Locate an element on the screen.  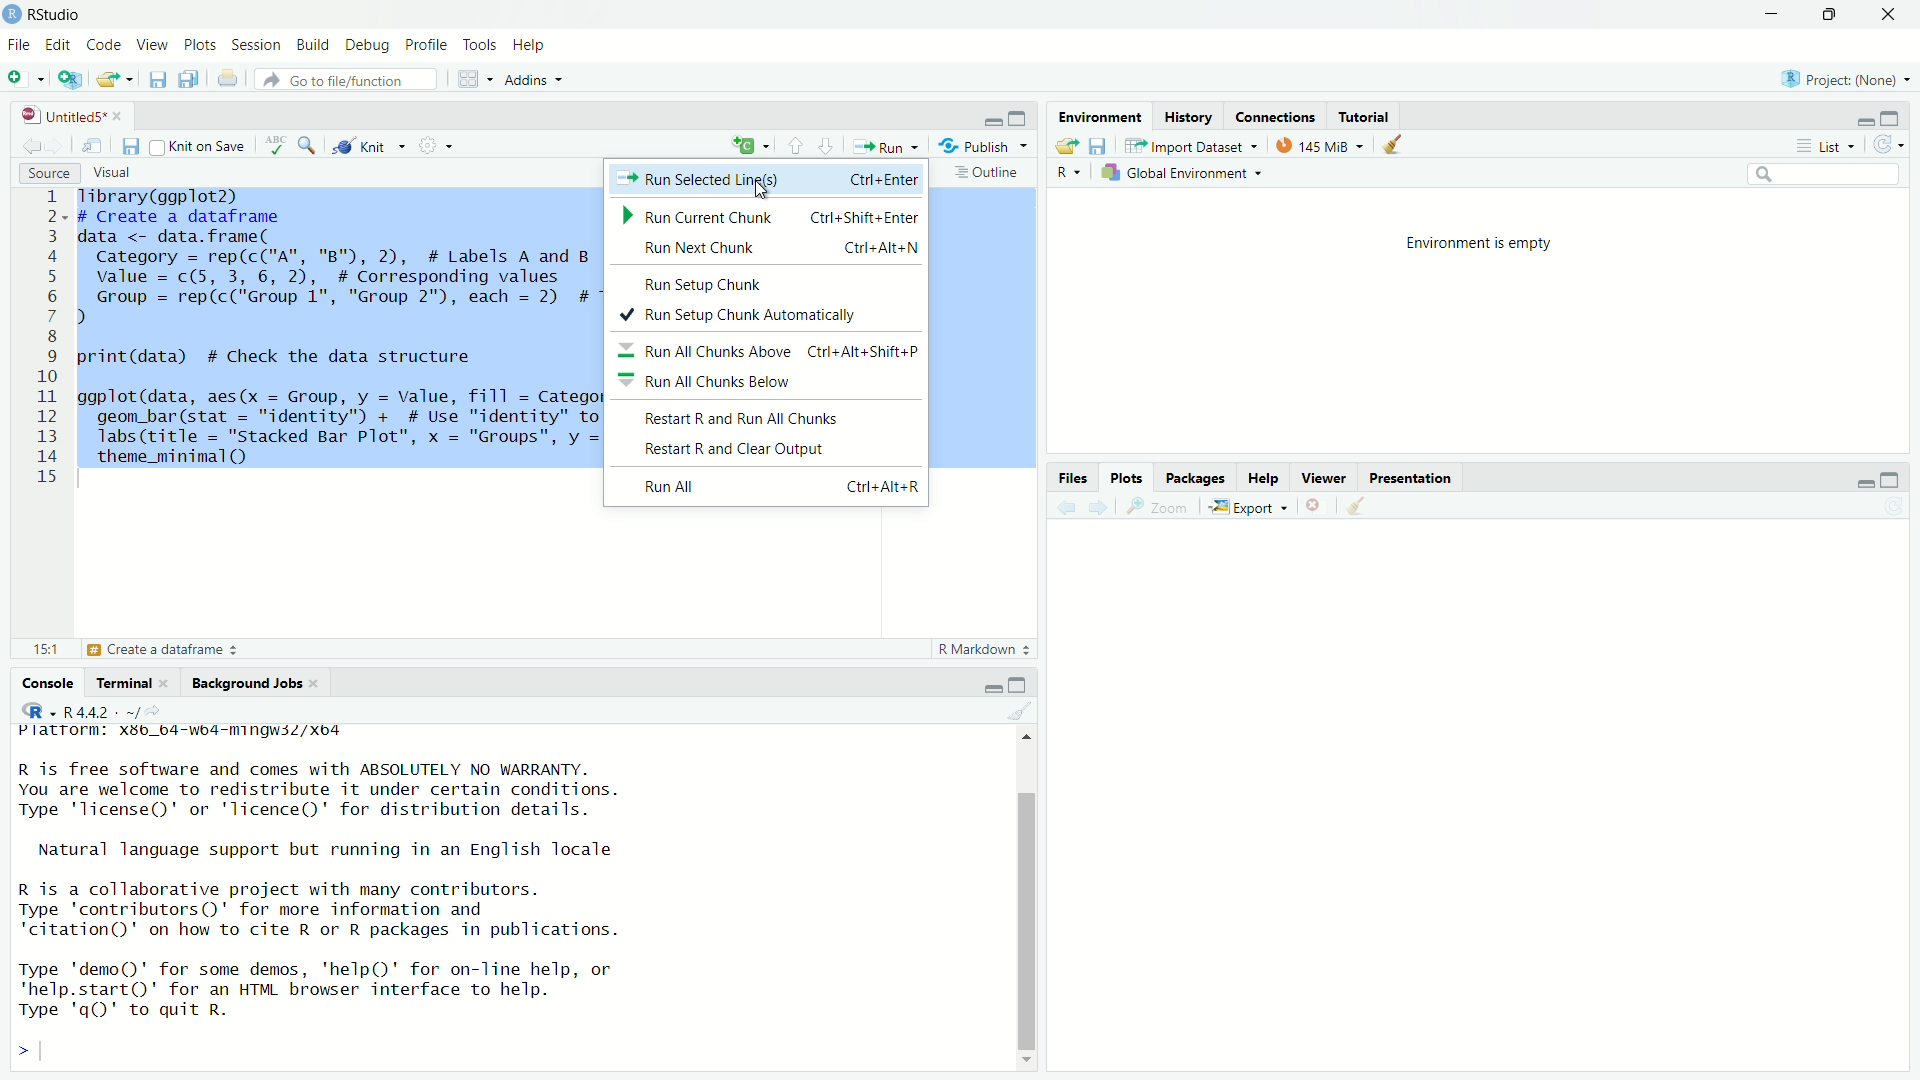
Minimize is located at coordinates (1862, 120).